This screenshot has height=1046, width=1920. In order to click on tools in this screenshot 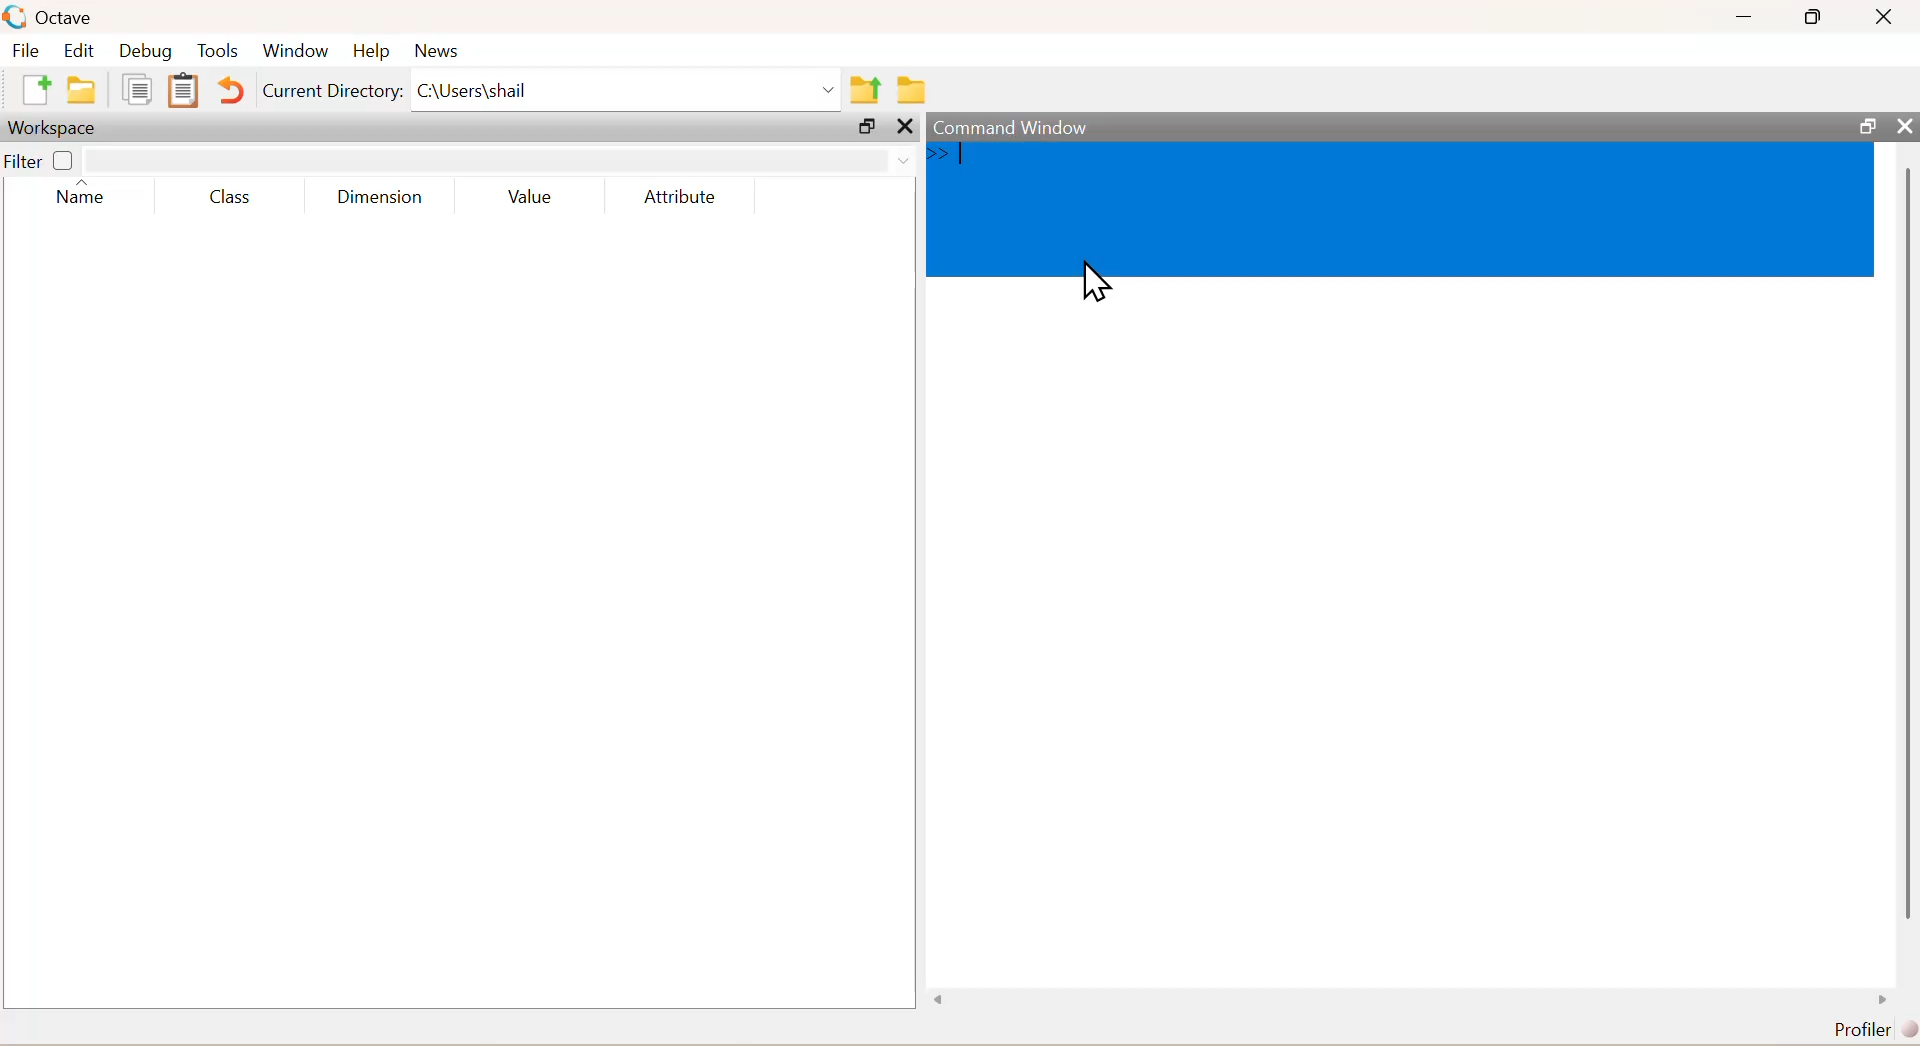, I will do `click(220, 50)`.